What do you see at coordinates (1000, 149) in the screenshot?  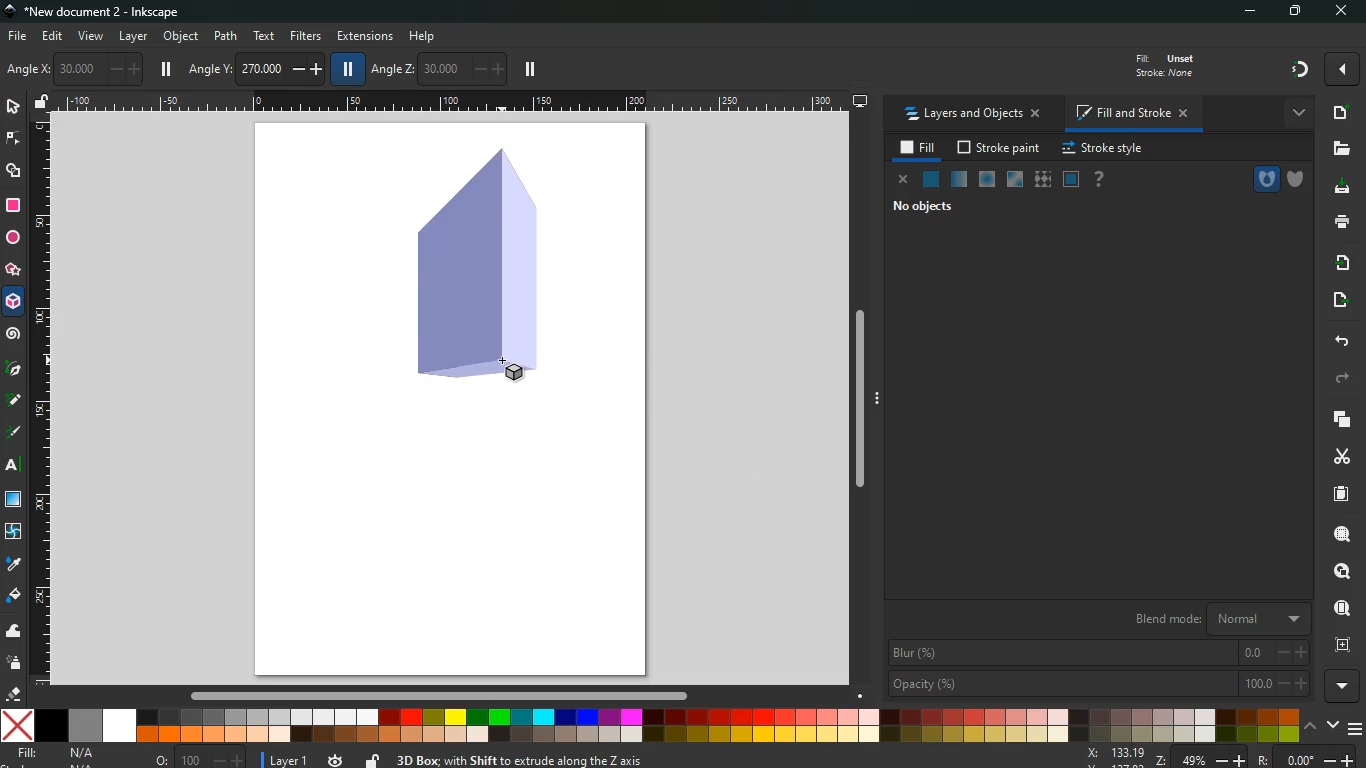 I see `stroke paint` at bounding box center [1000, 149].